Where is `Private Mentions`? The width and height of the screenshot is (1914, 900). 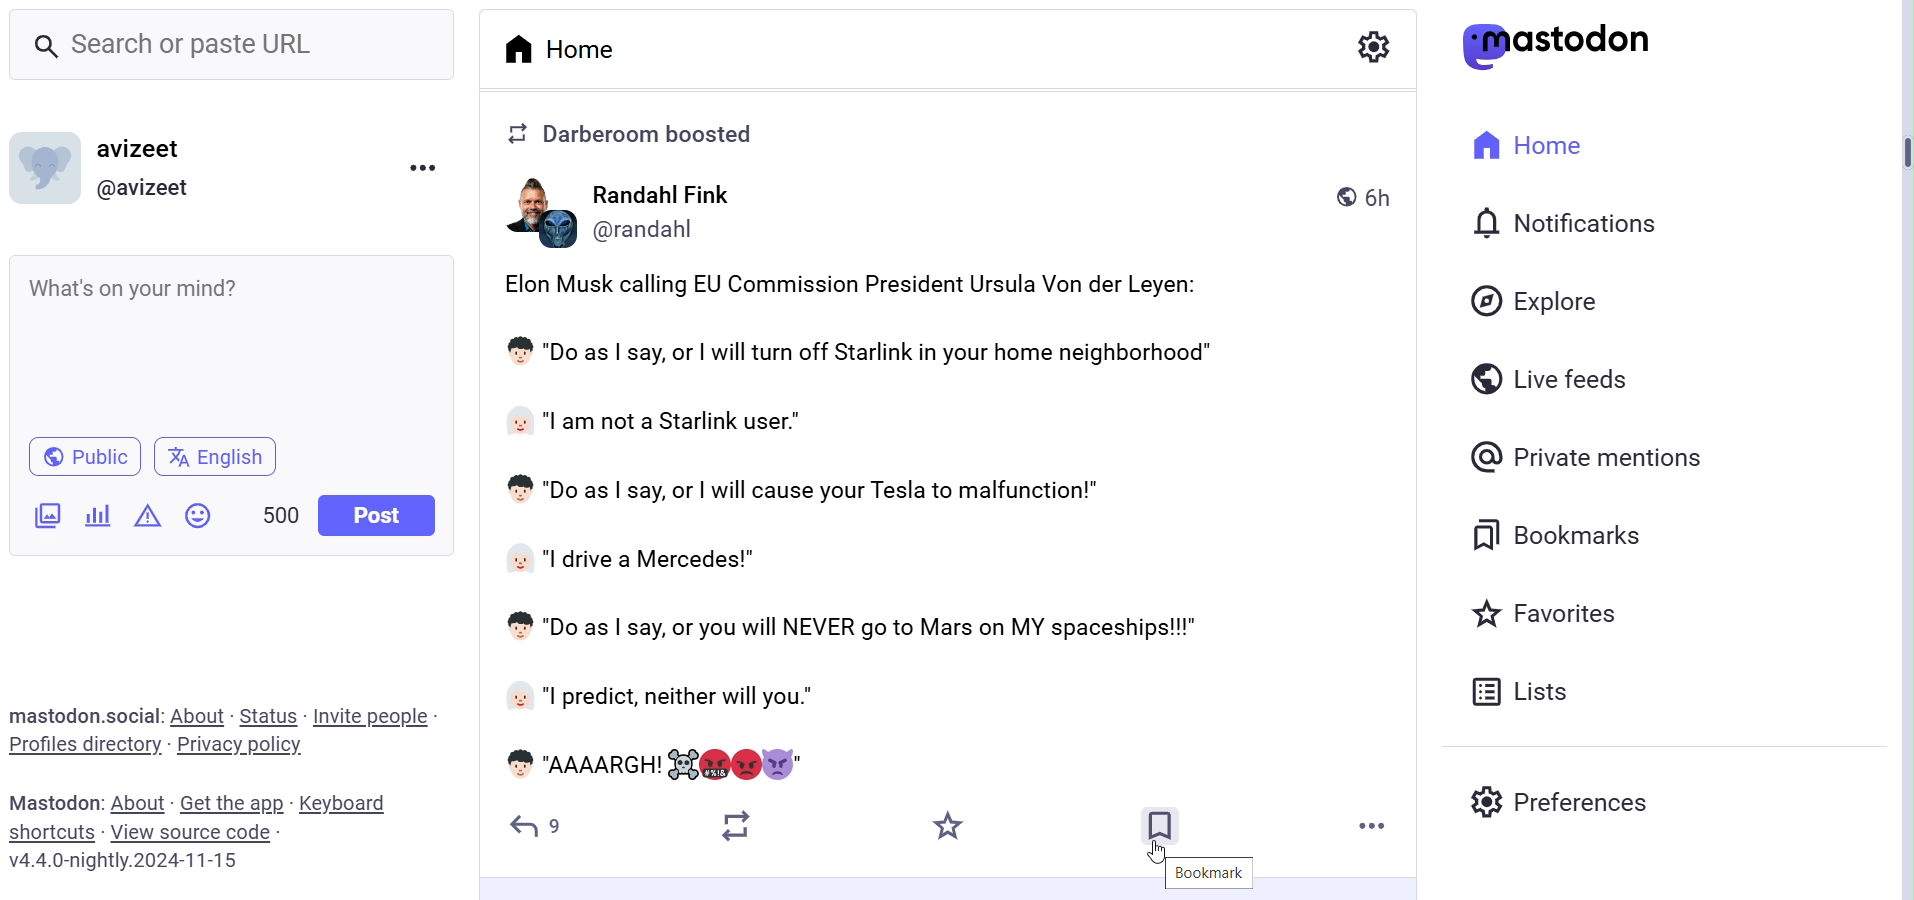 Private Mentions is located at coordinates (1585, 456).